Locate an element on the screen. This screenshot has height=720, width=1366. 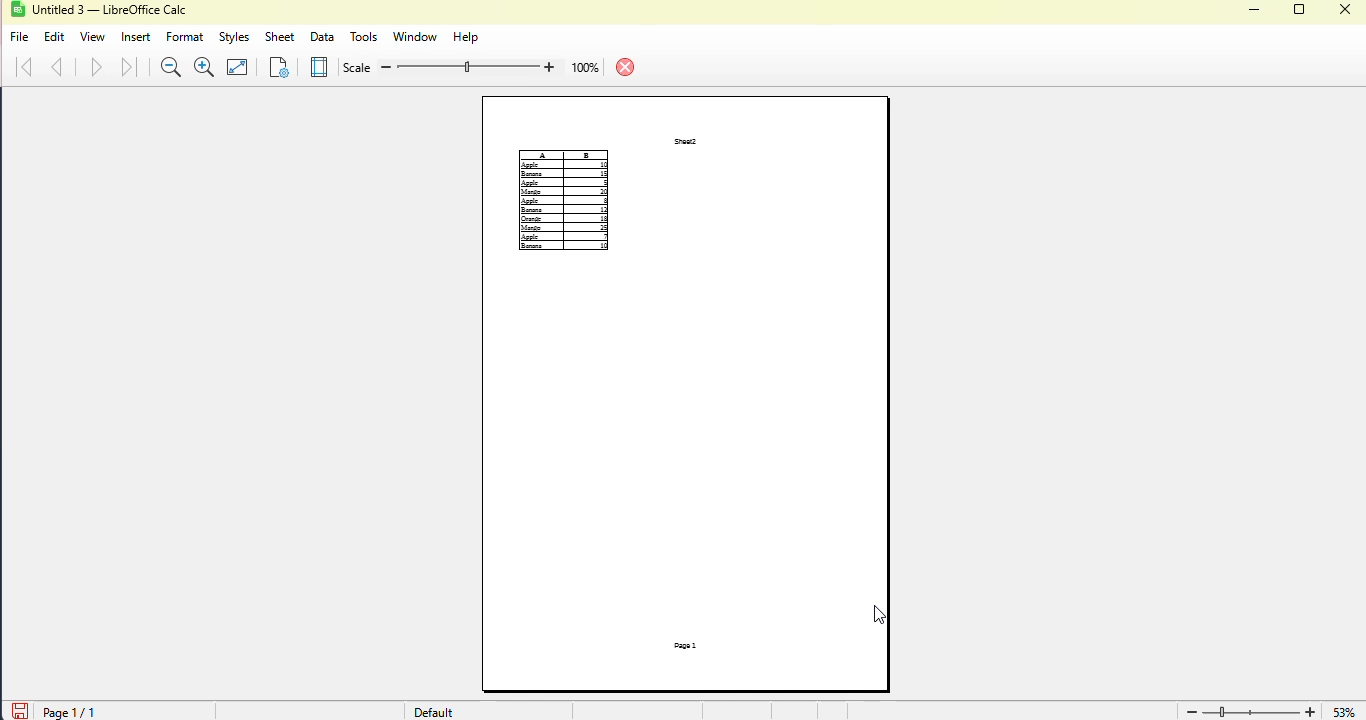
maximize is located at coordinates (1301, 9).